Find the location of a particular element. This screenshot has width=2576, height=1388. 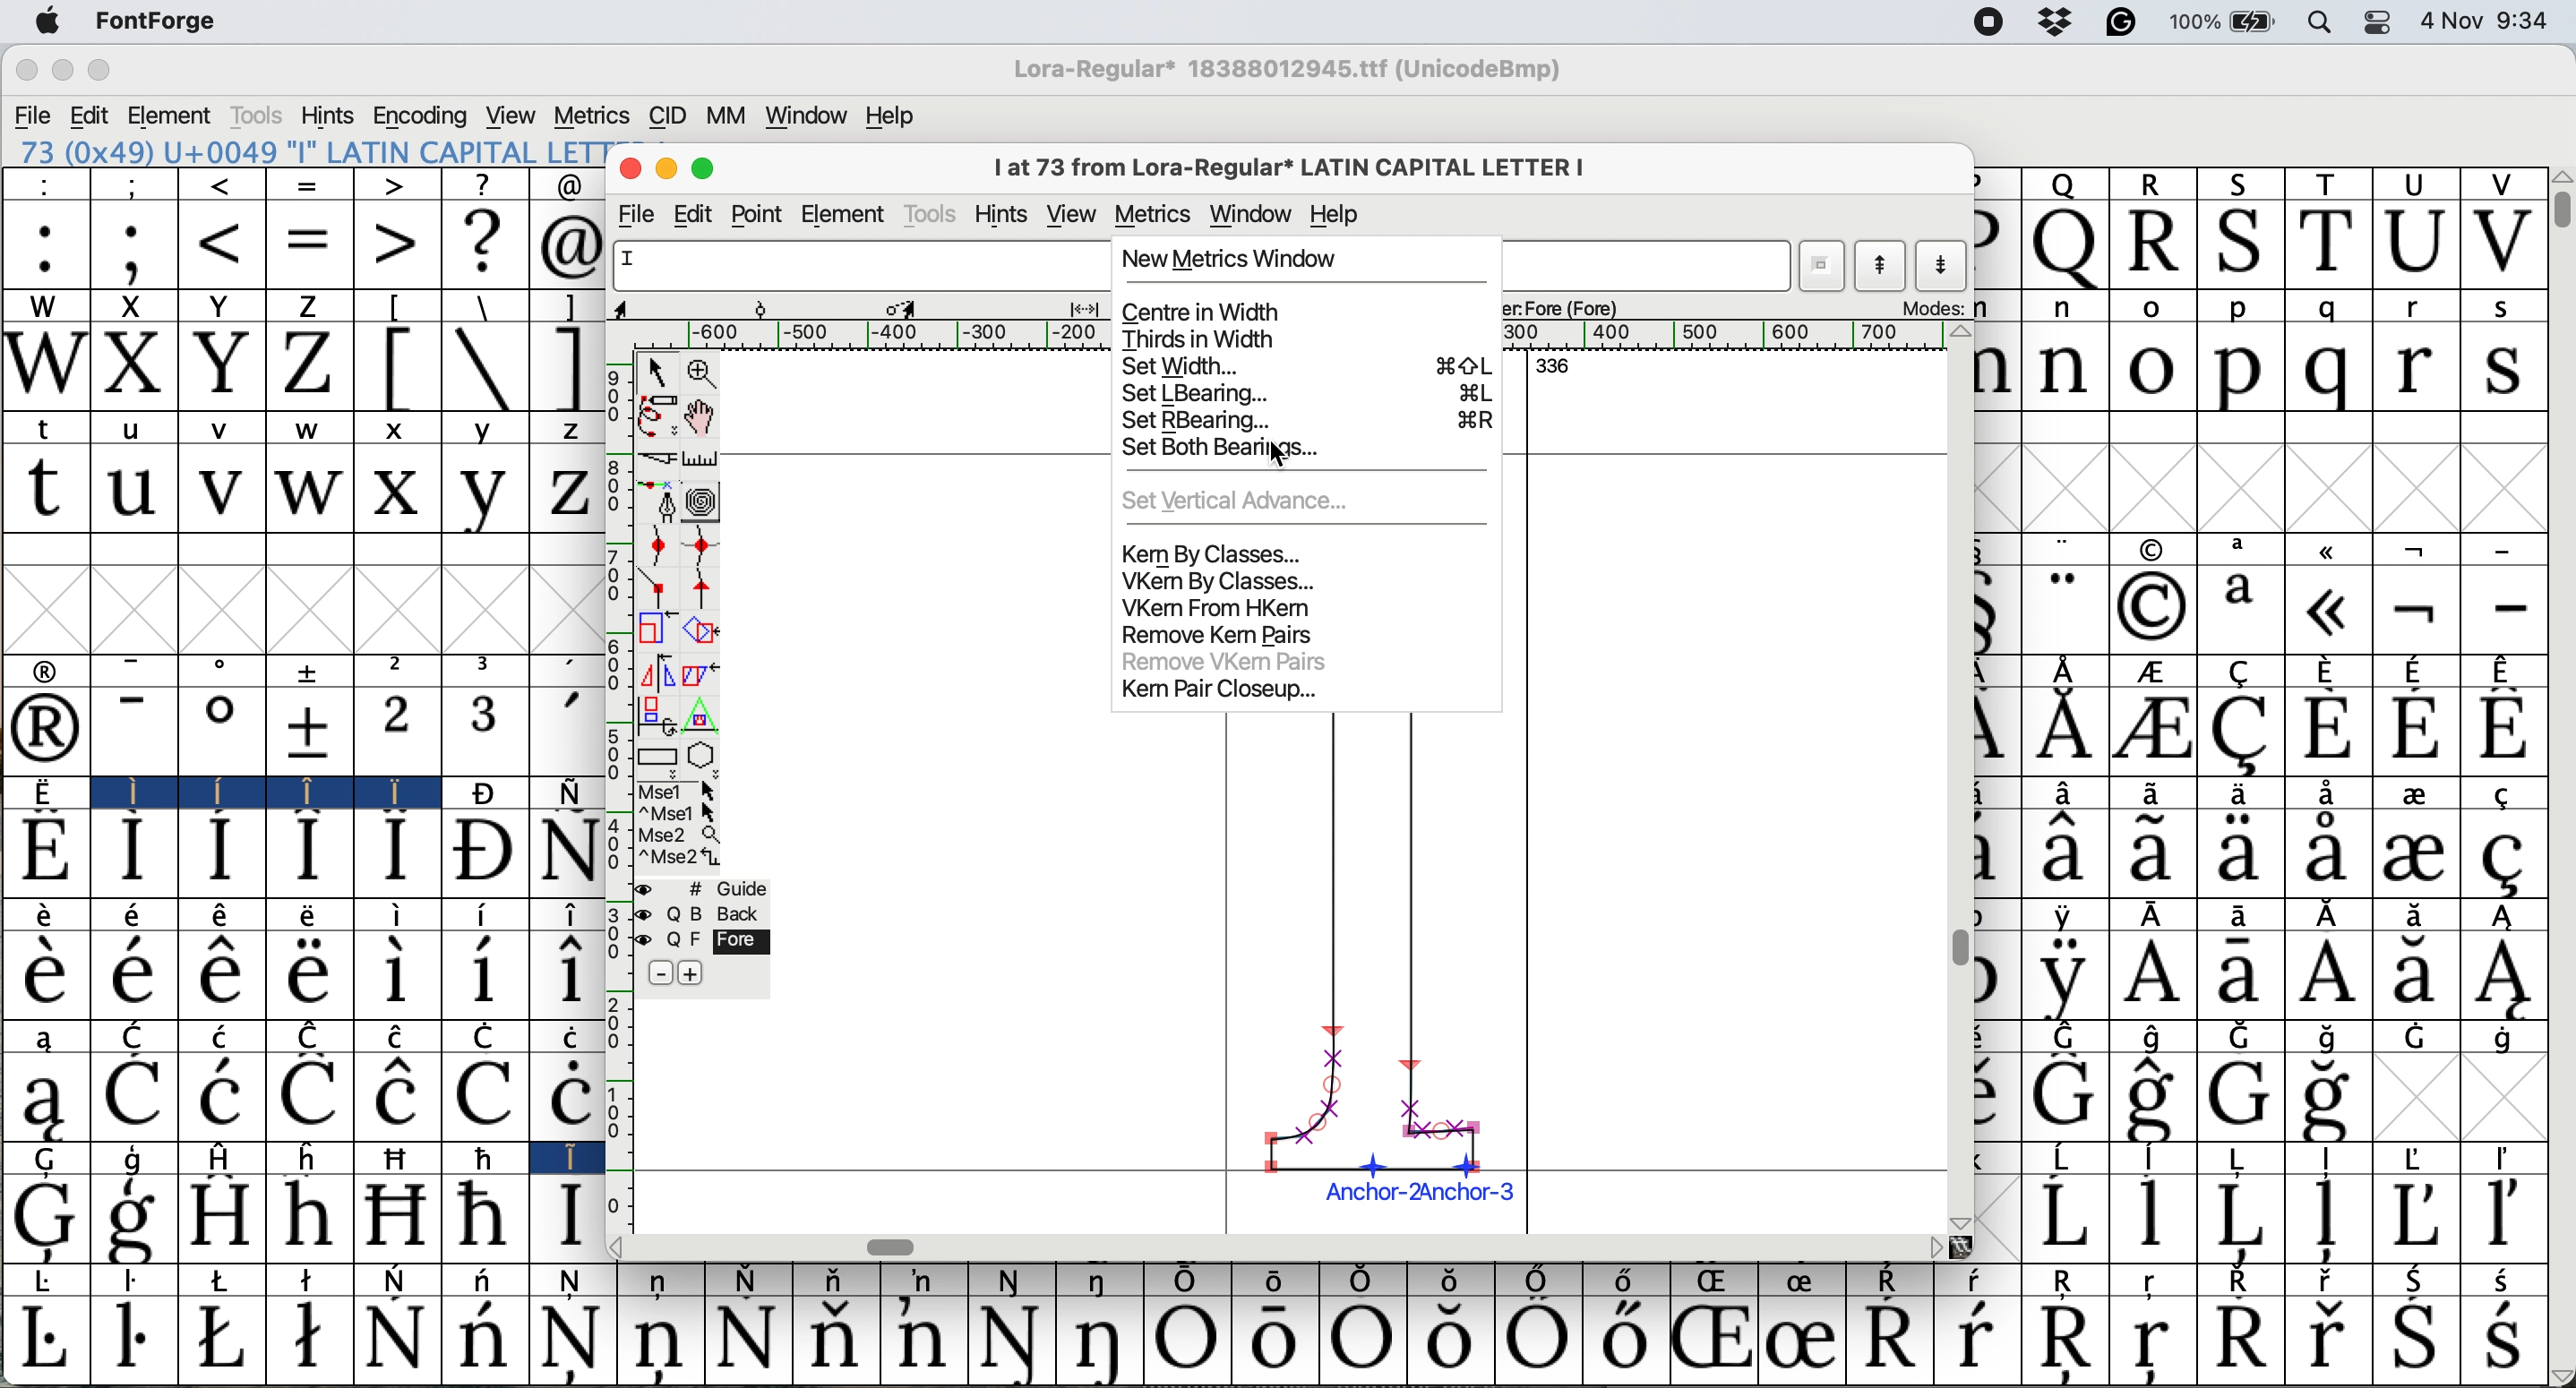

Symbol is located at coordinates (42, 1098).